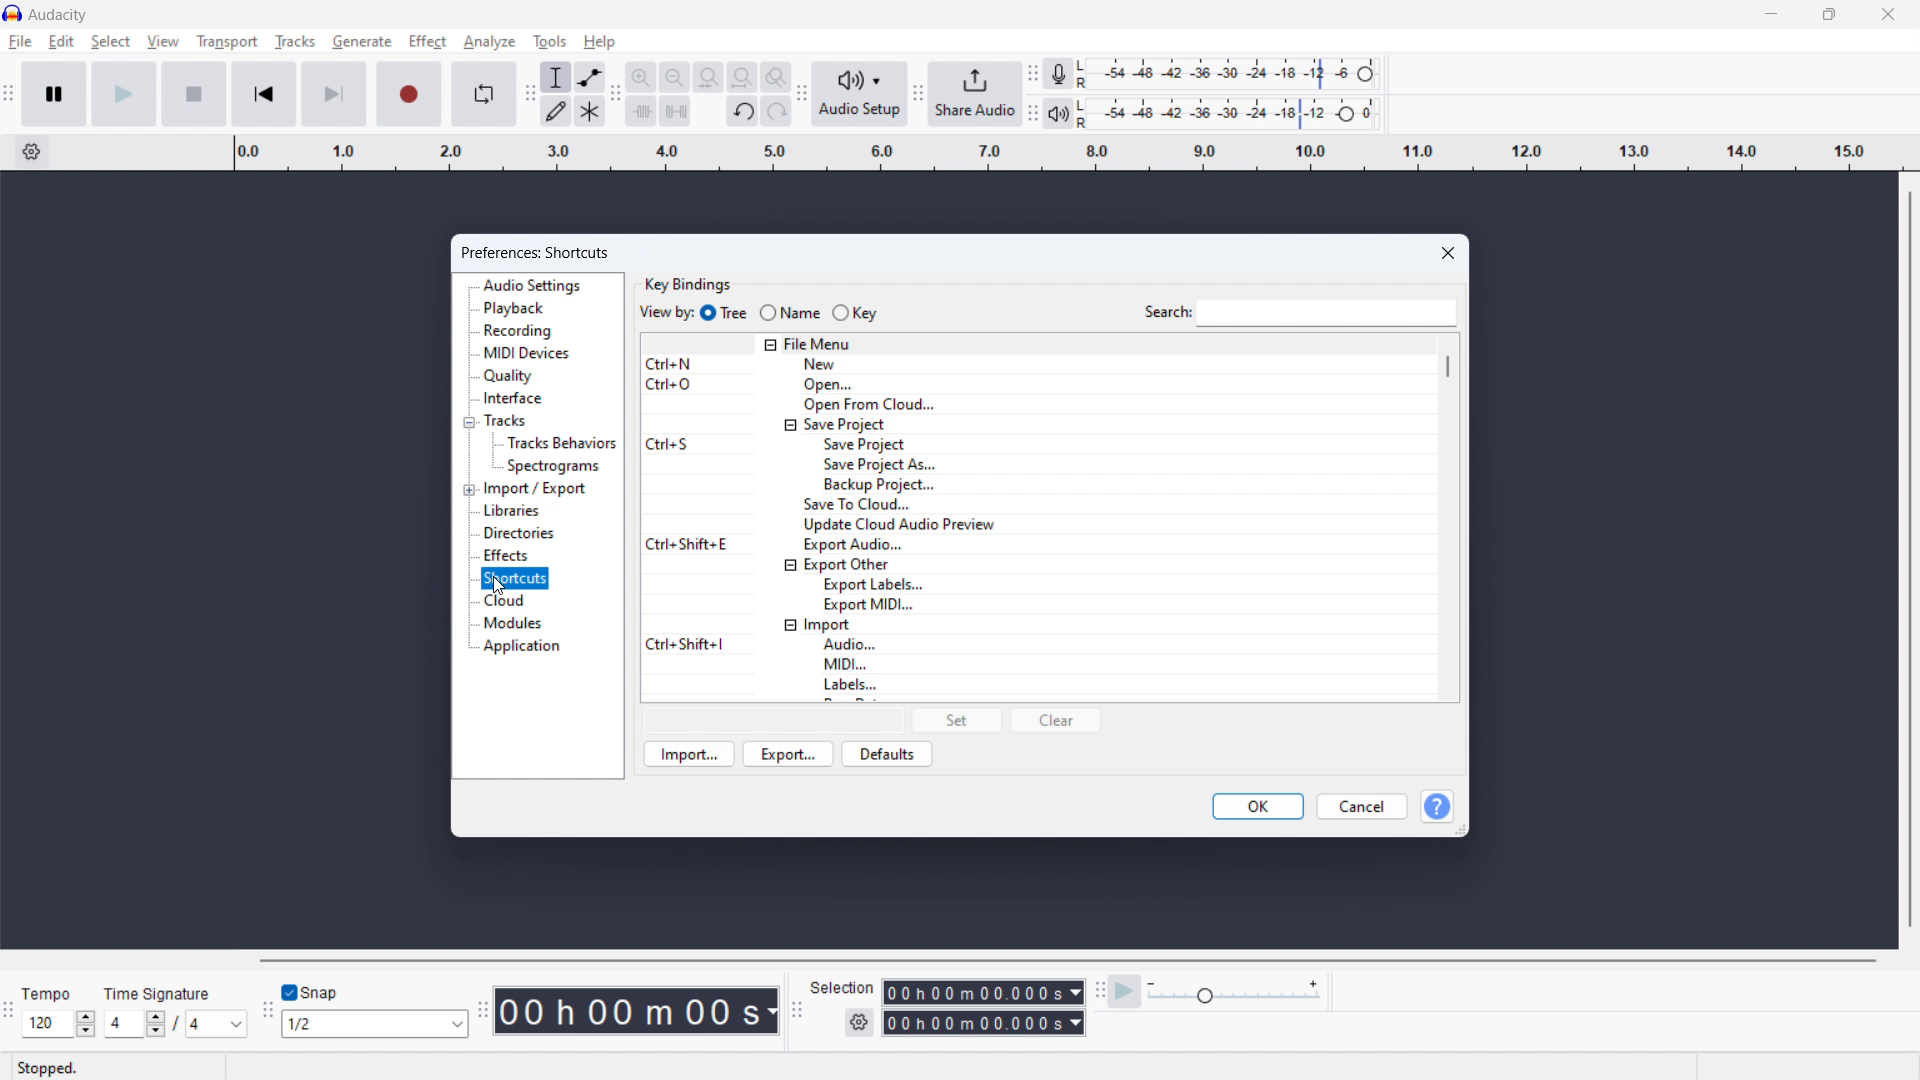 Image resolution: width=1920 pixels, height=1080 pixels. Describe the element at coordinates (536, 490) in the screenshot. I see `import/export` at that location.